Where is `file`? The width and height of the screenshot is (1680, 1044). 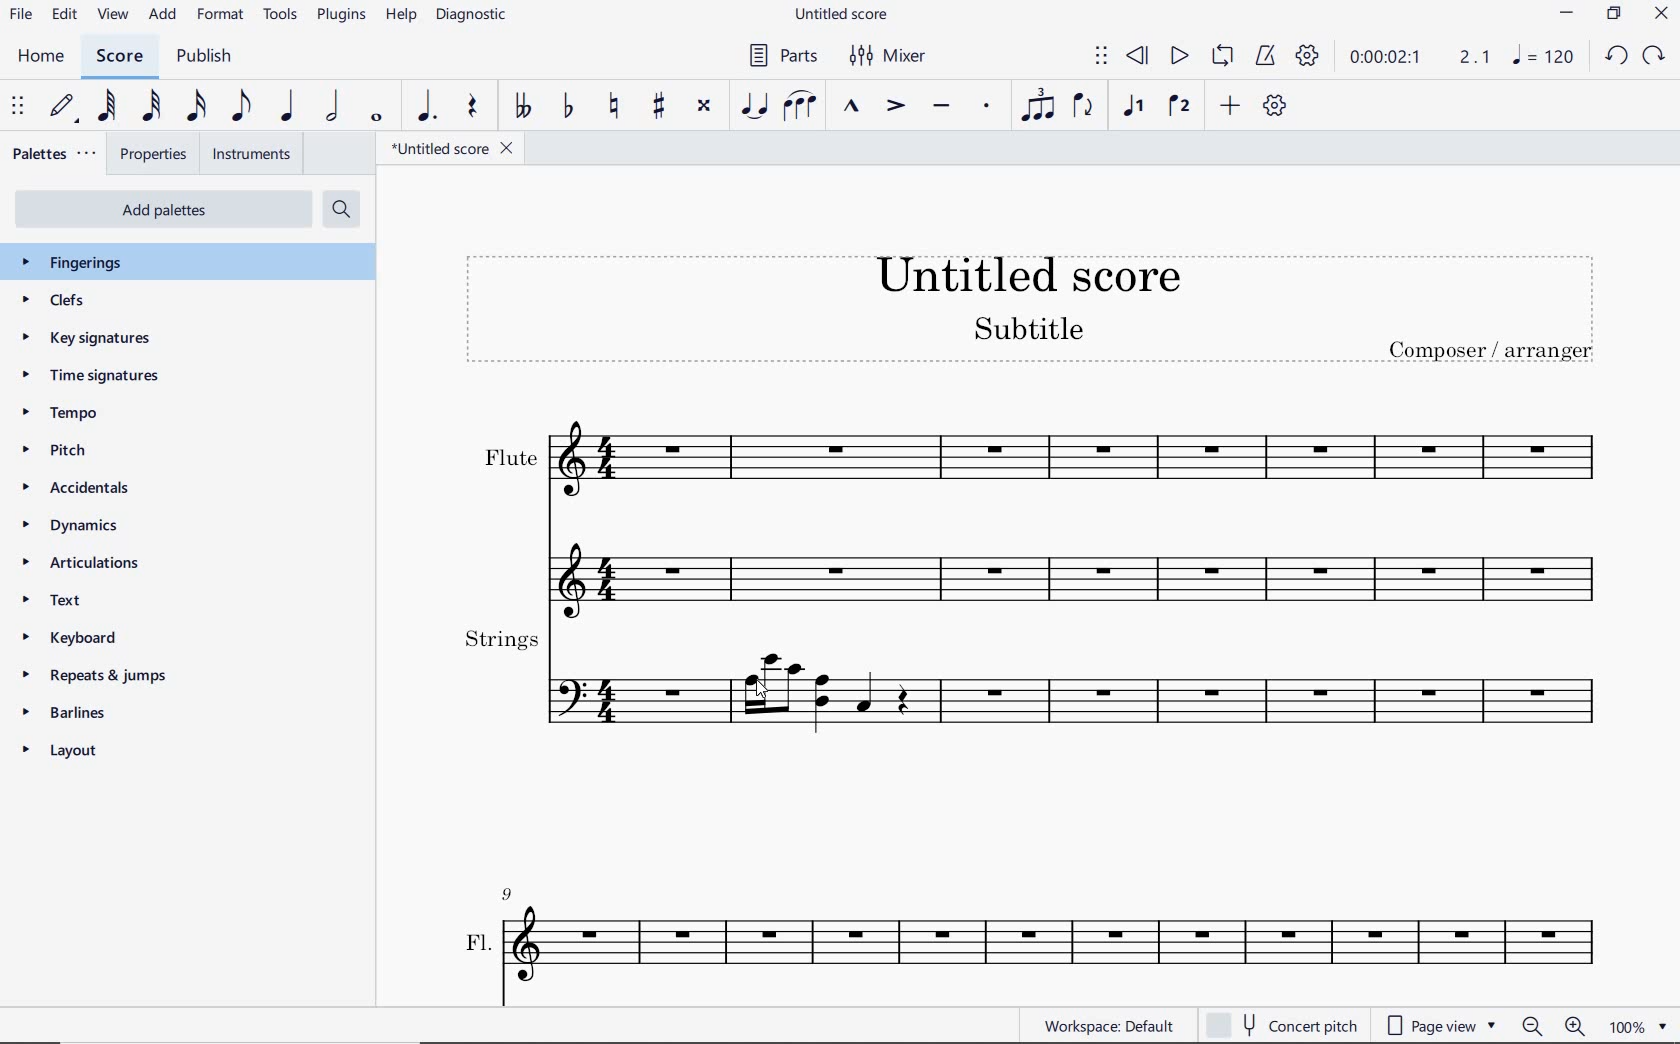
file is located at coordinates (21, 16).